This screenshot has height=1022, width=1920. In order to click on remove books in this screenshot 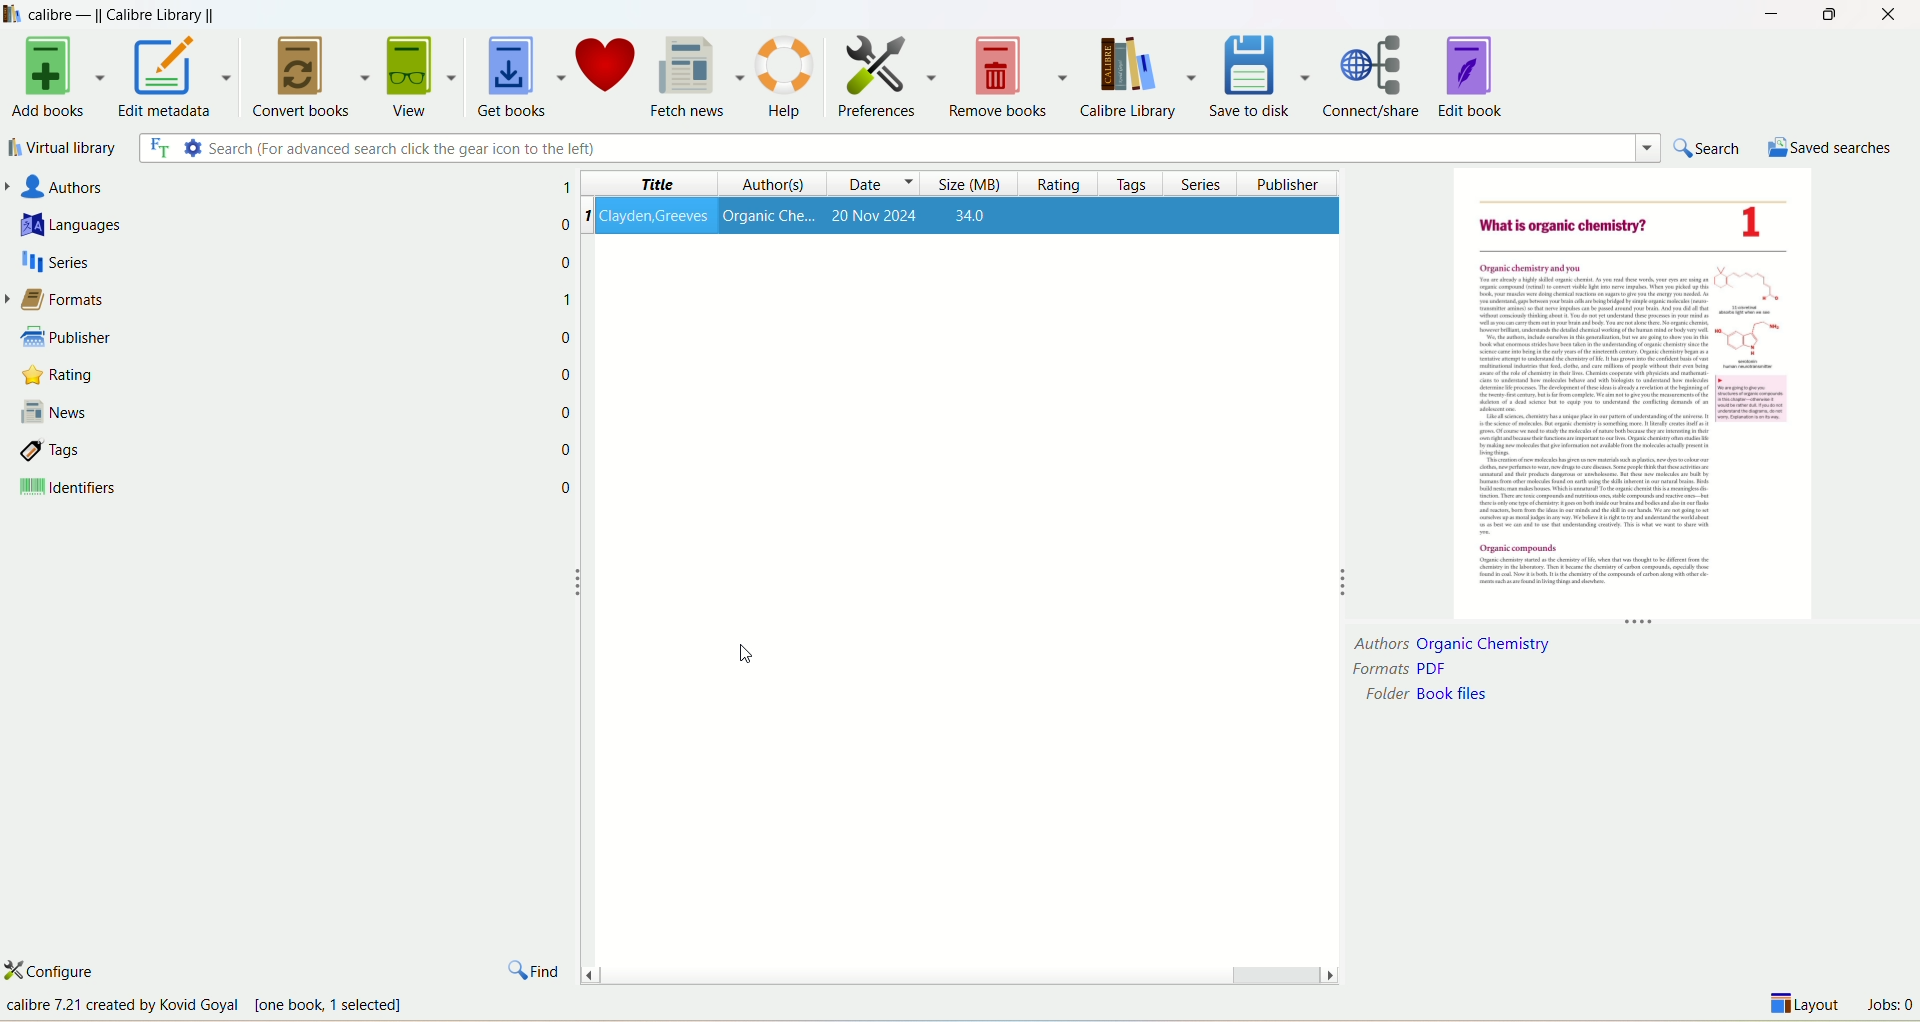, I will do `click(1011, 77)`.